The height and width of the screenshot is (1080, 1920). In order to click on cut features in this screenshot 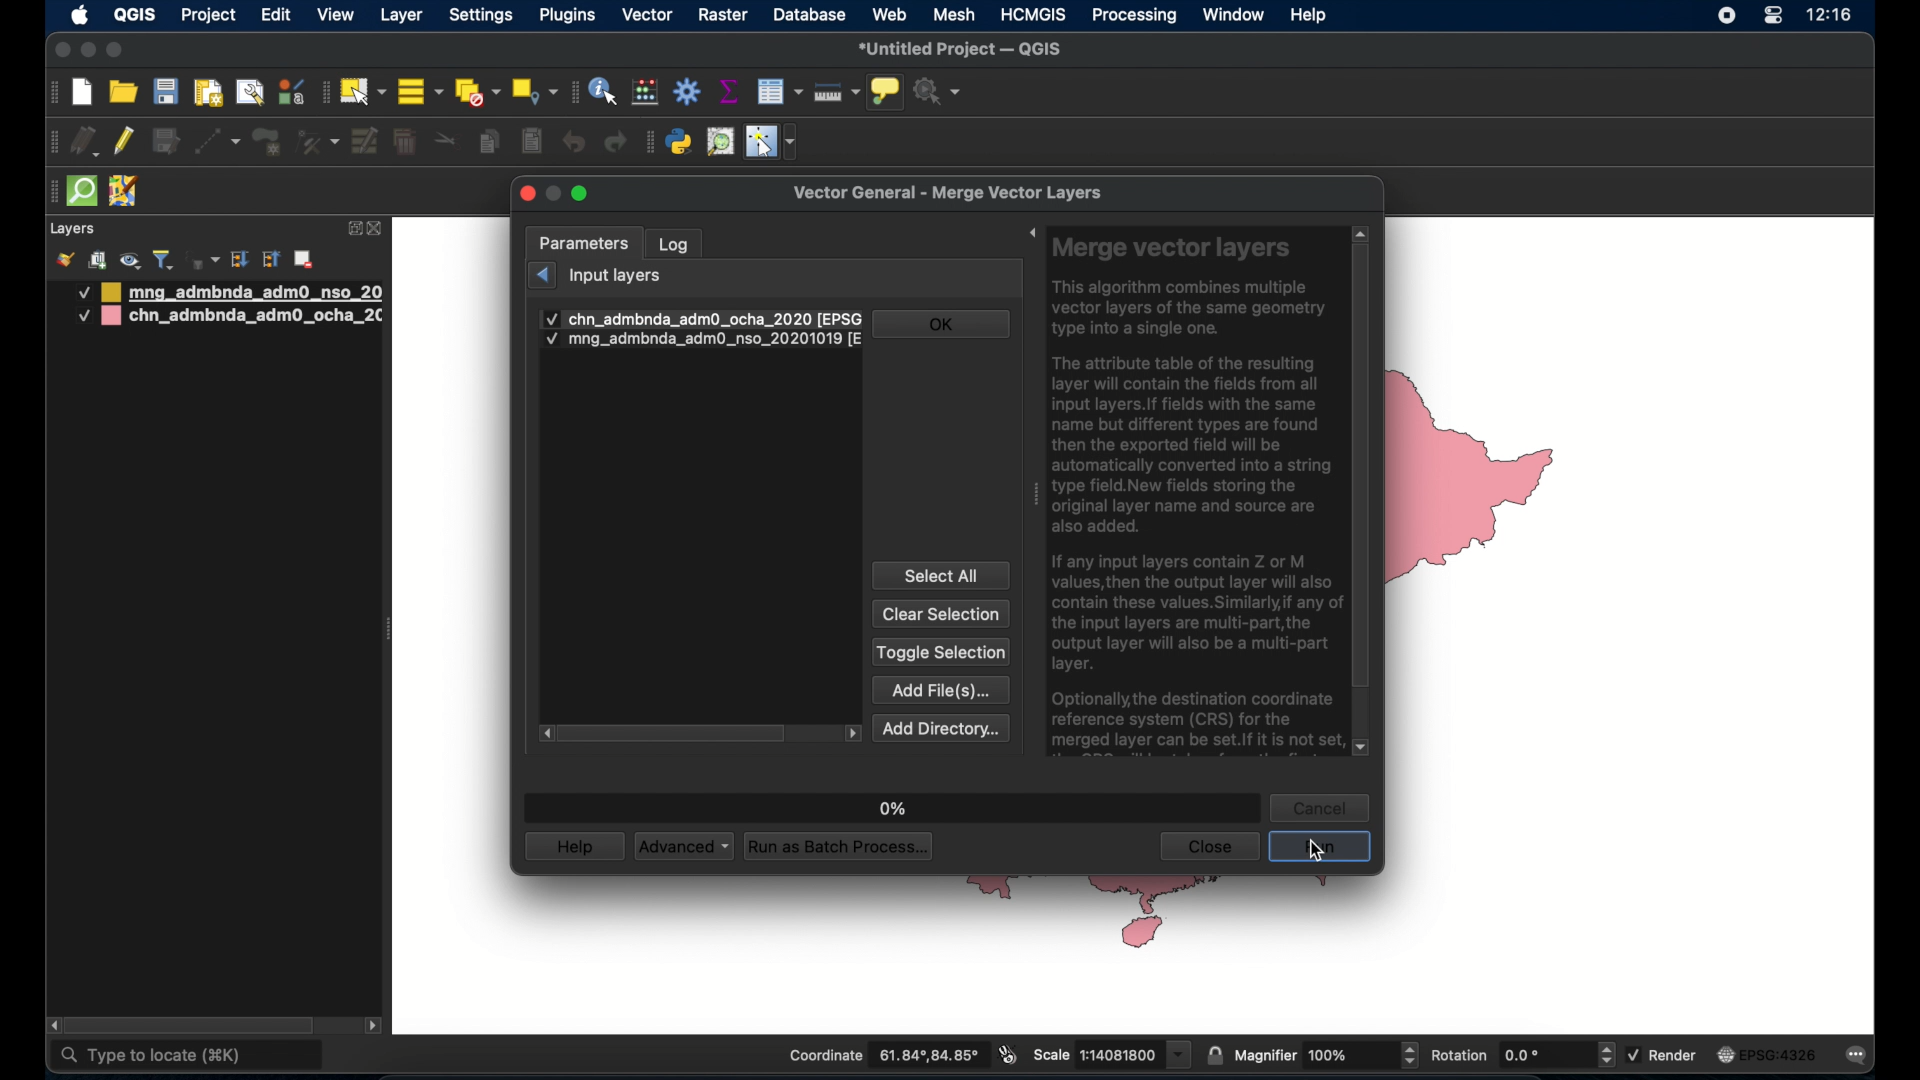, I will do `click(447, 141)`.